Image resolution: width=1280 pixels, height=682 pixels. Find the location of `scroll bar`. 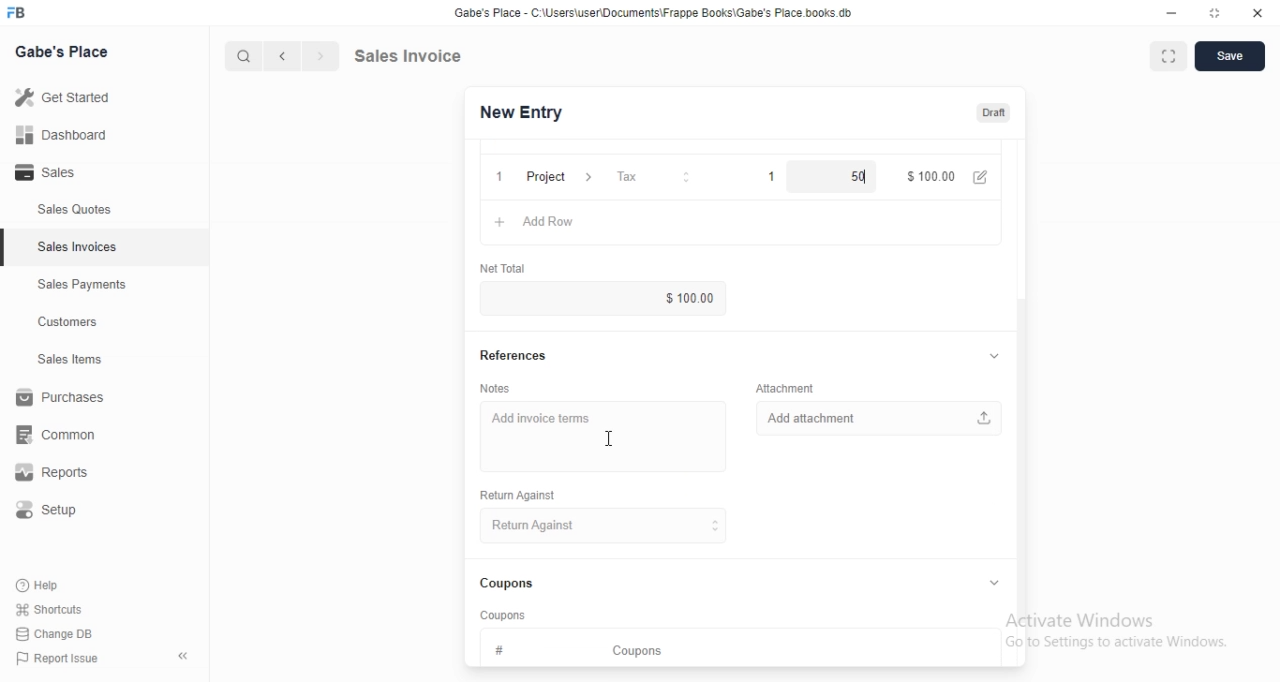

scroll bar is located at coordinates (1023, 456).